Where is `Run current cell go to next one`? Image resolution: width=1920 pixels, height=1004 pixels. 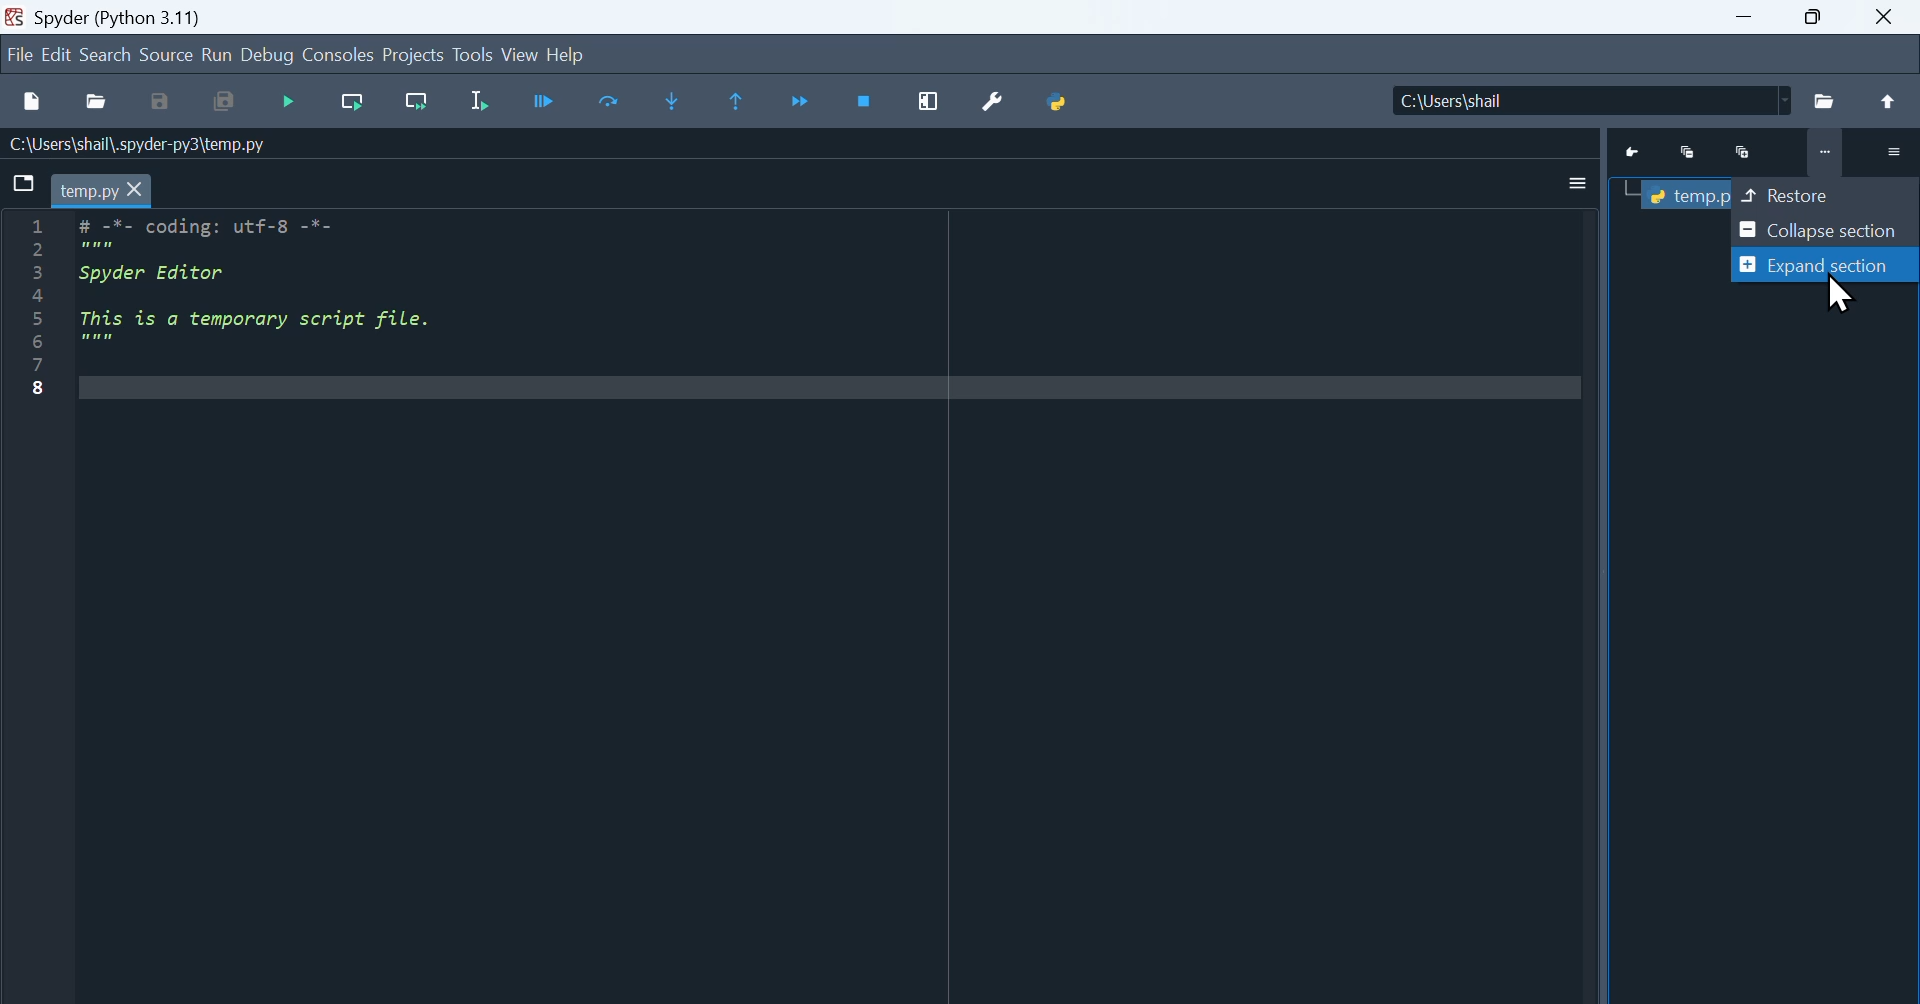 Run current cell go to next one is located at coordinates (417, 103).